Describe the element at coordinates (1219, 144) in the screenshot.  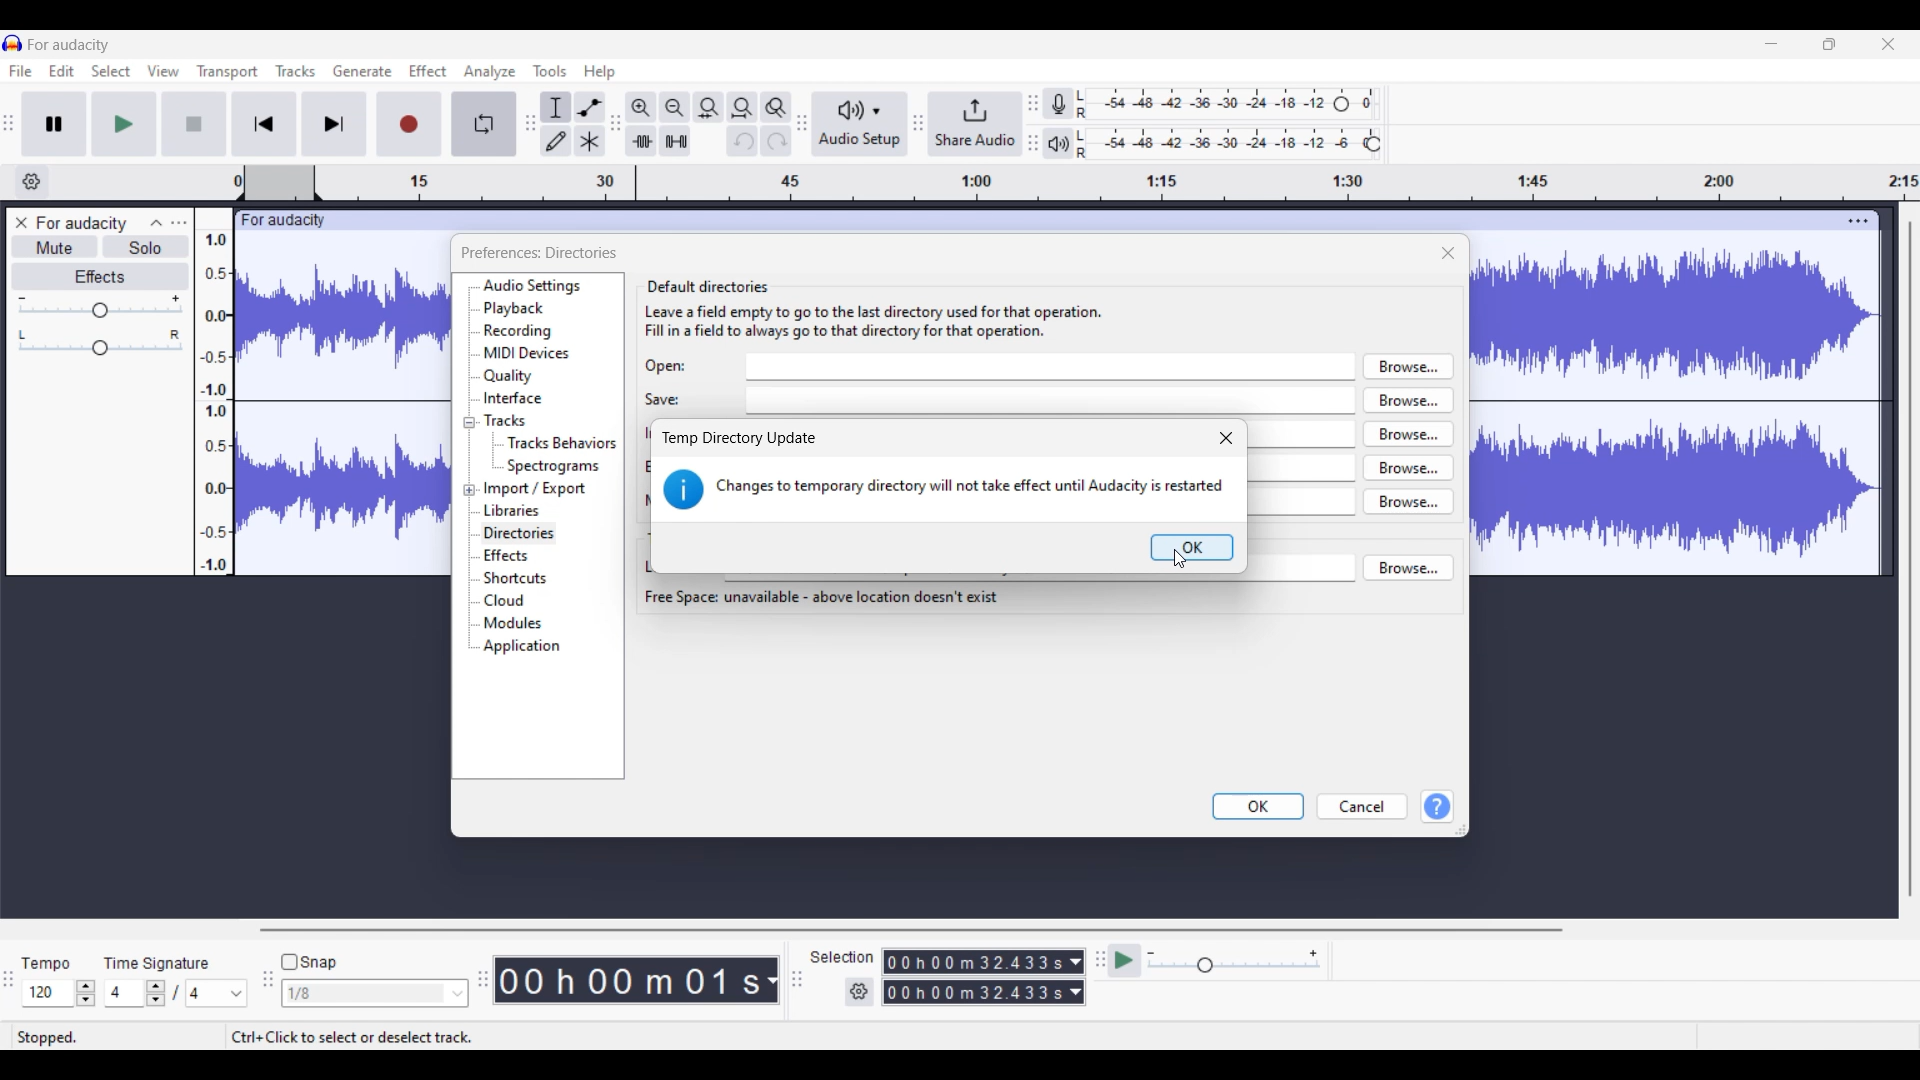
I see `Playback level` at that location.